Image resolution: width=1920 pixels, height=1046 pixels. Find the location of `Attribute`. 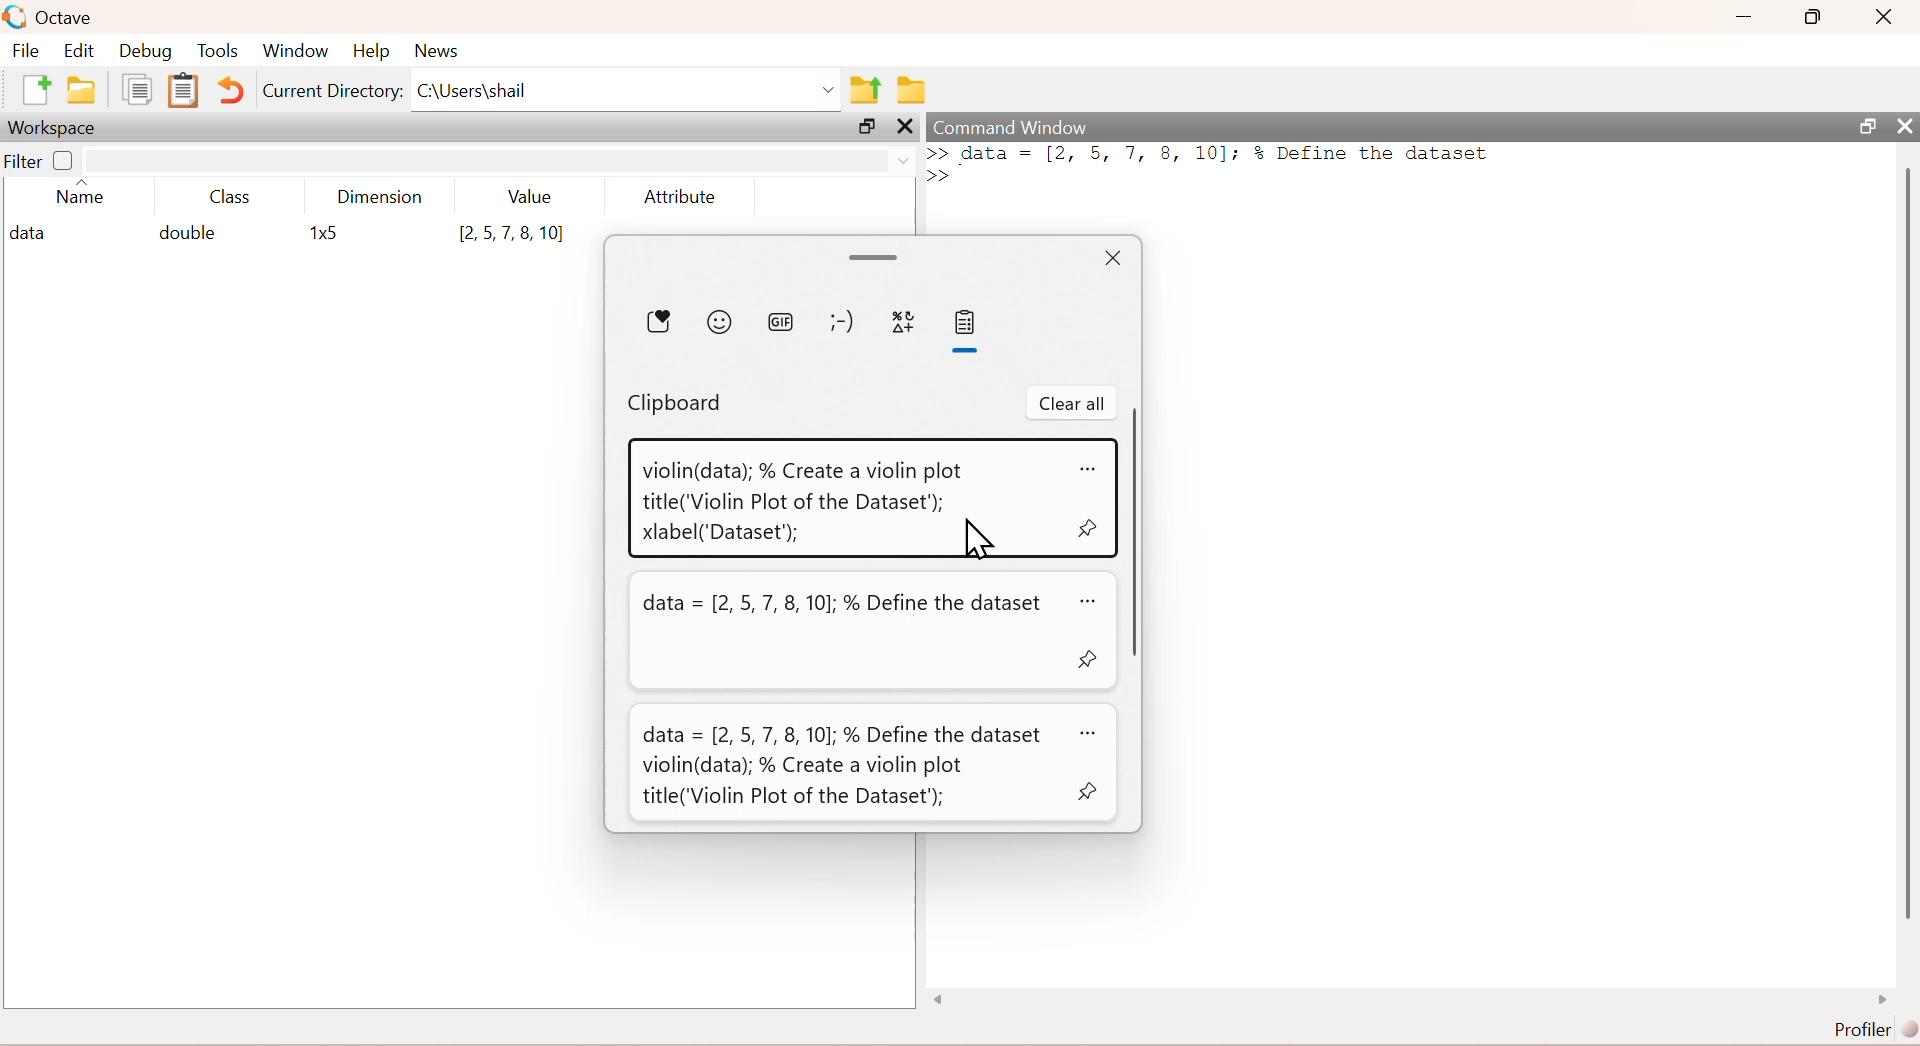

Attribute is located at coordinates (681, 196).